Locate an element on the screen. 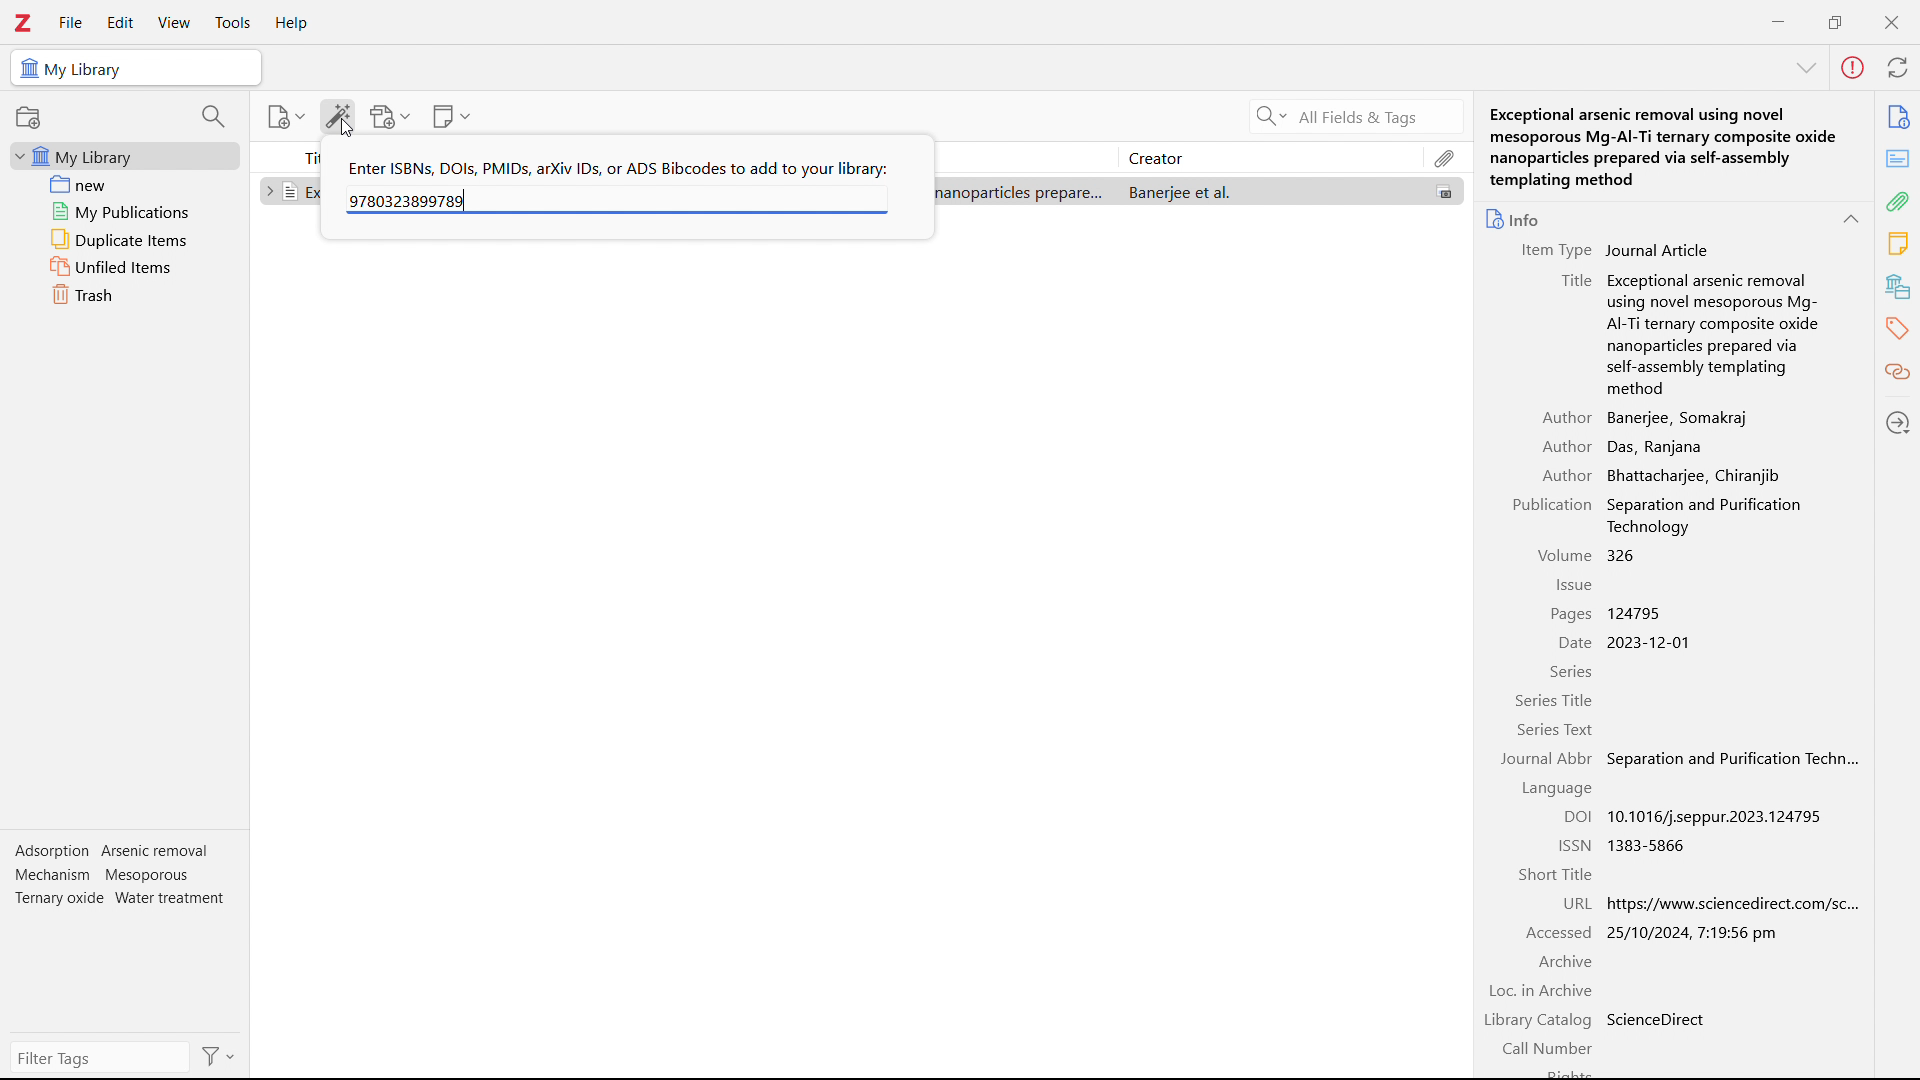 This screenshot has height=1080, width=1920. notes is located at coordinates (1899, 244).